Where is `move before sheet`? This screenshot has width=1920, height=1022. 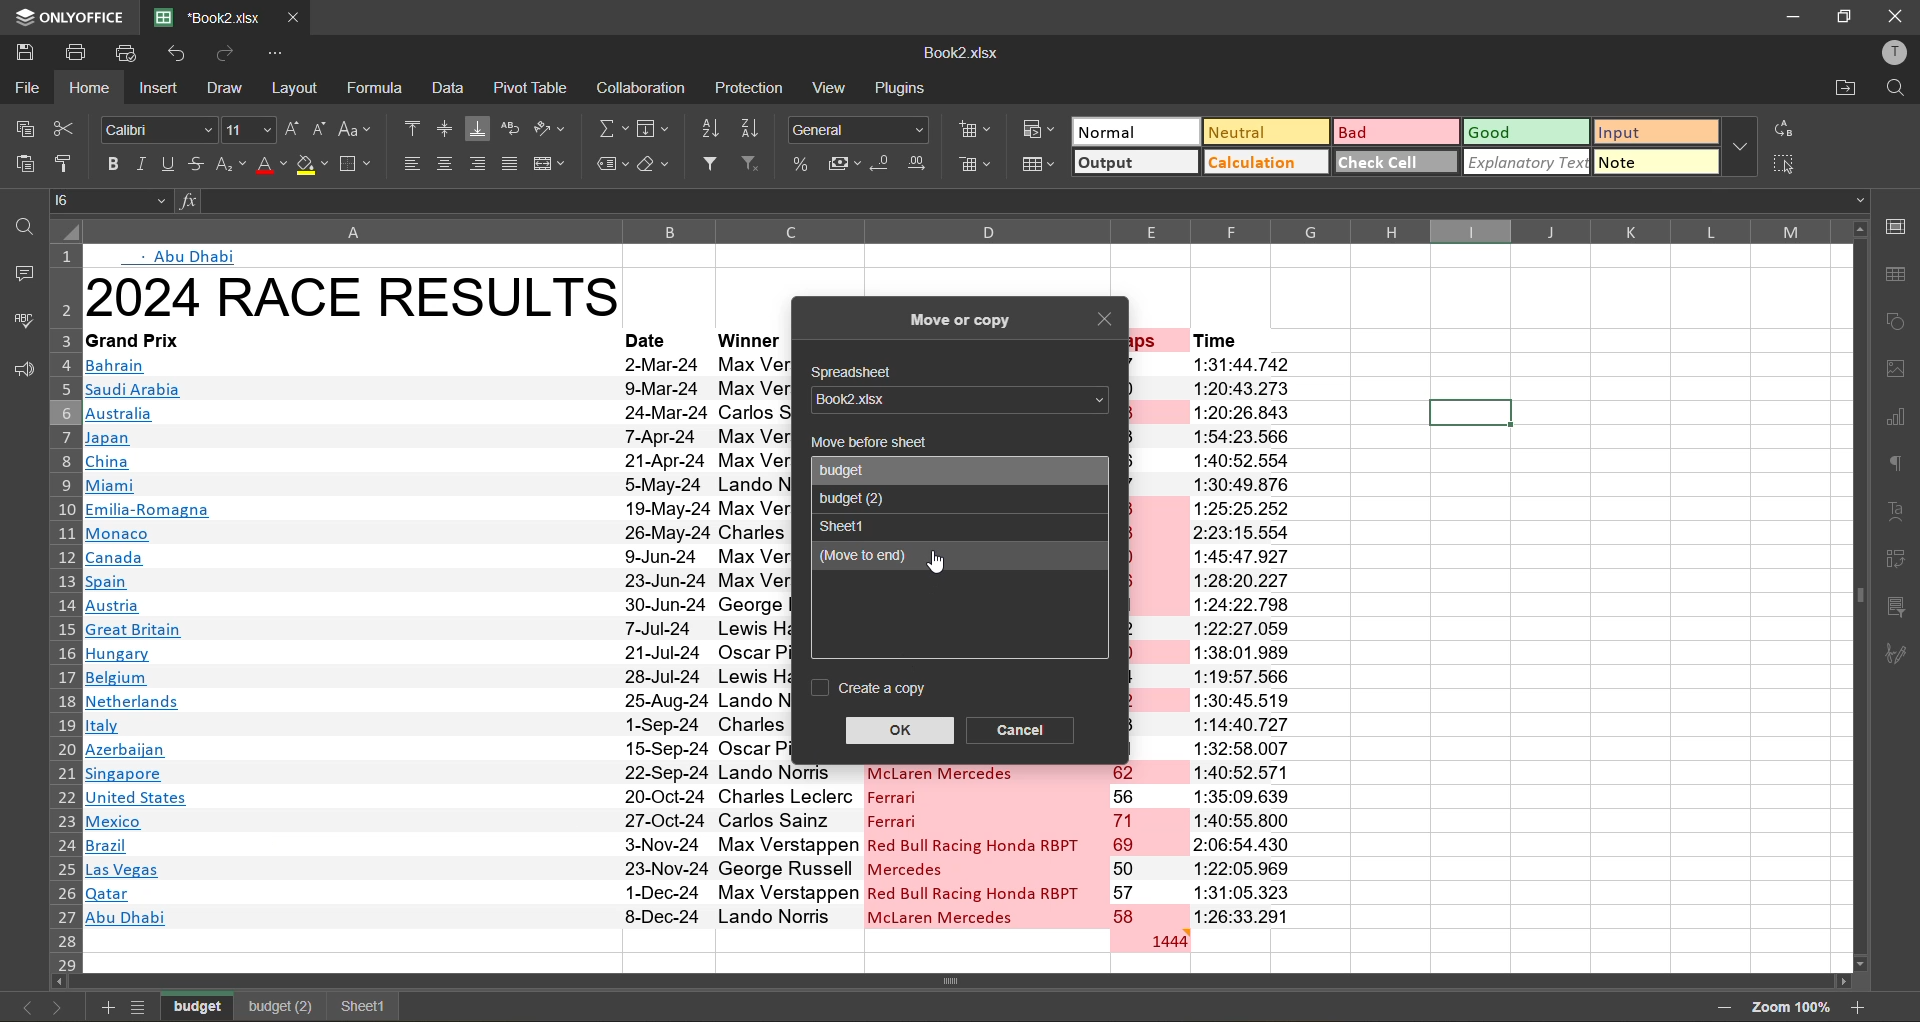
move before sheet is located at coordinates (866, 443).